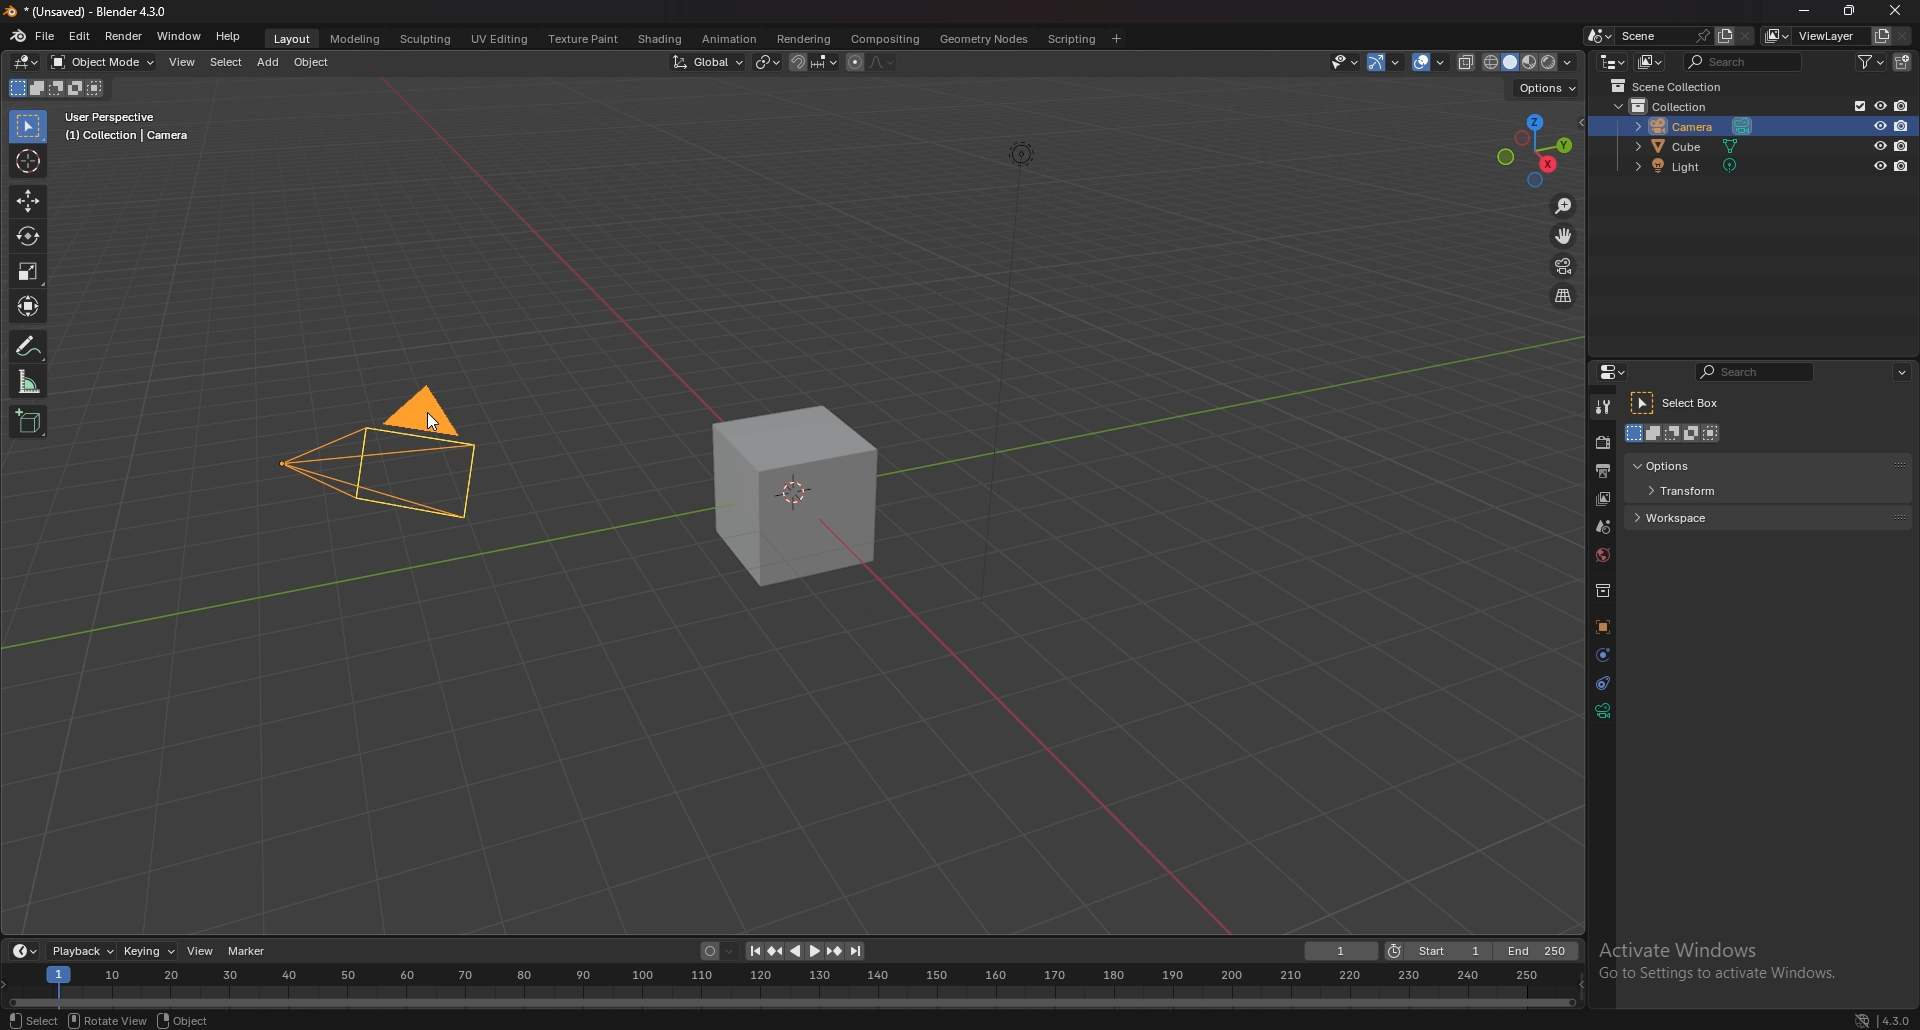 The width and height of the screenshot is (1920, 1030). Describe the element at coordinates (25, 62) in the screenshot. I see `editor type` at that location.